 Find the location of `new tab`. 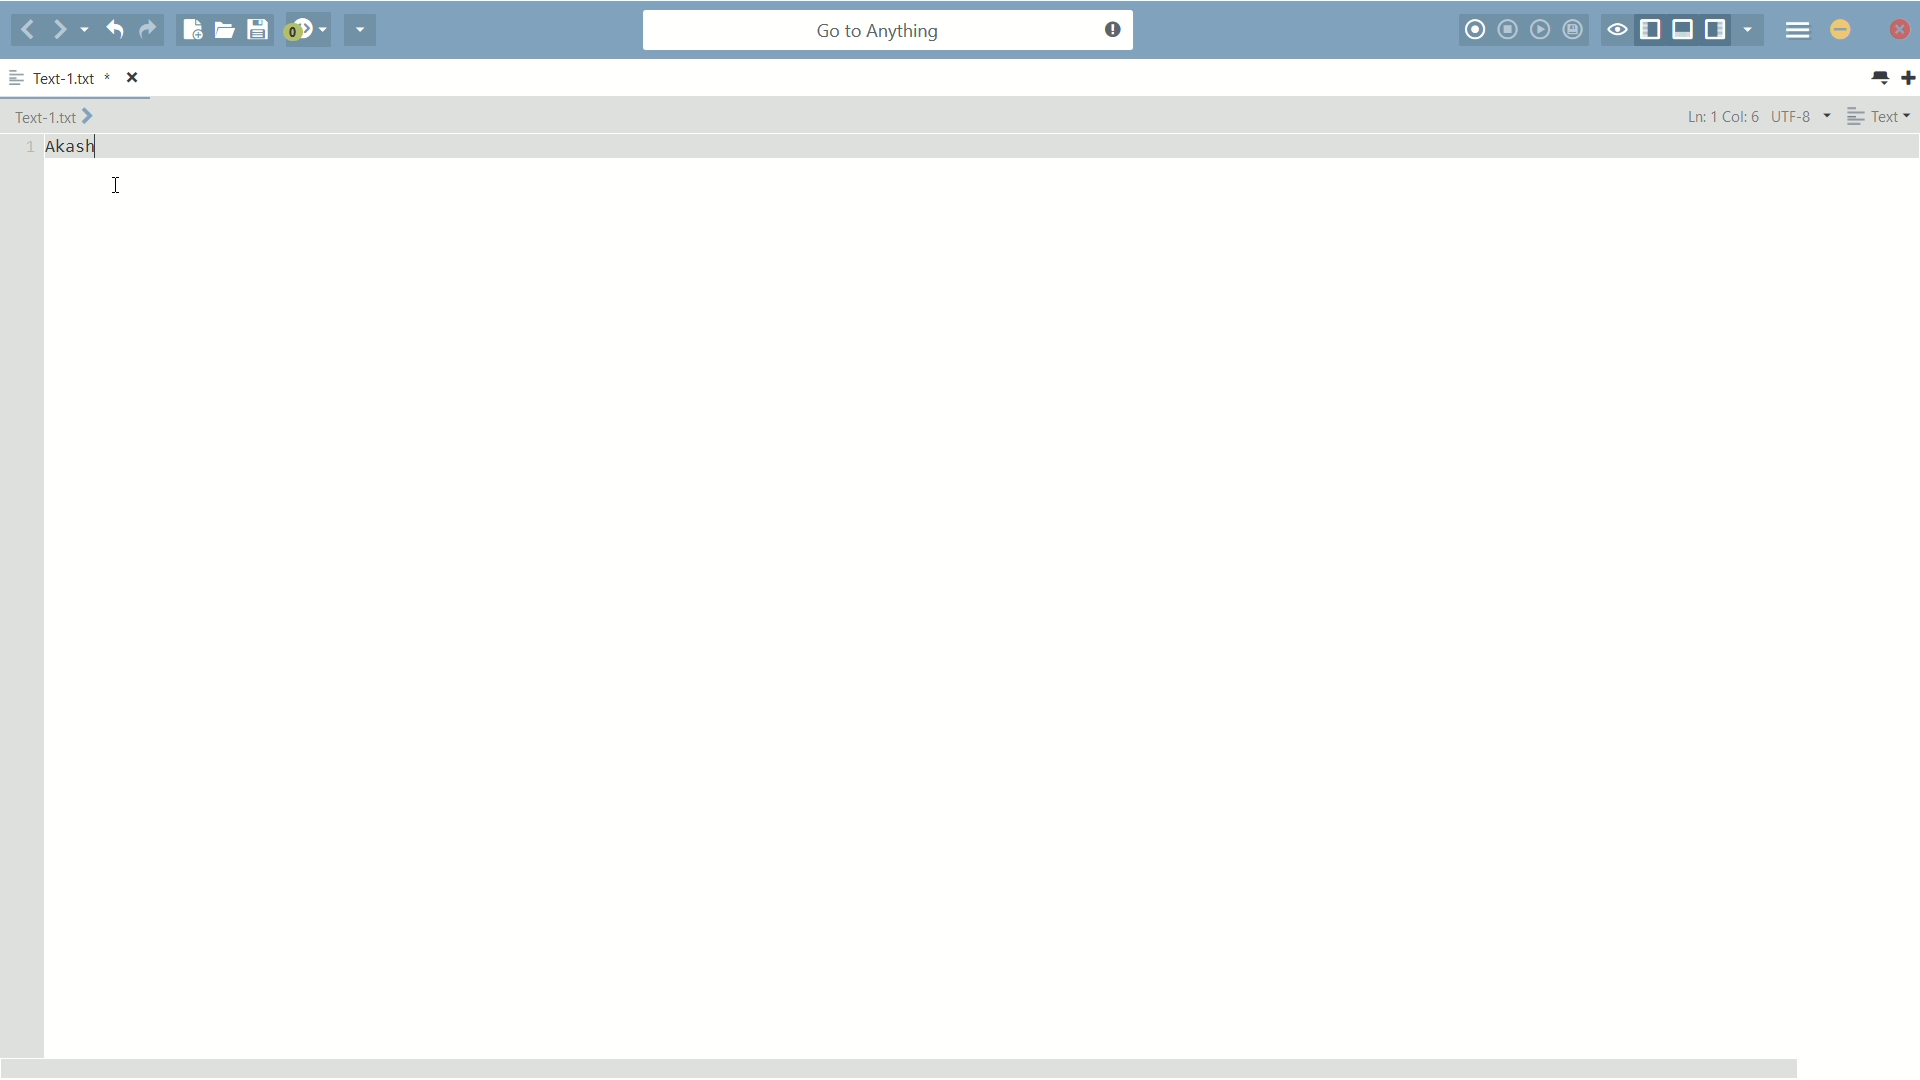

new tab is located at coordinates (1908, 78).